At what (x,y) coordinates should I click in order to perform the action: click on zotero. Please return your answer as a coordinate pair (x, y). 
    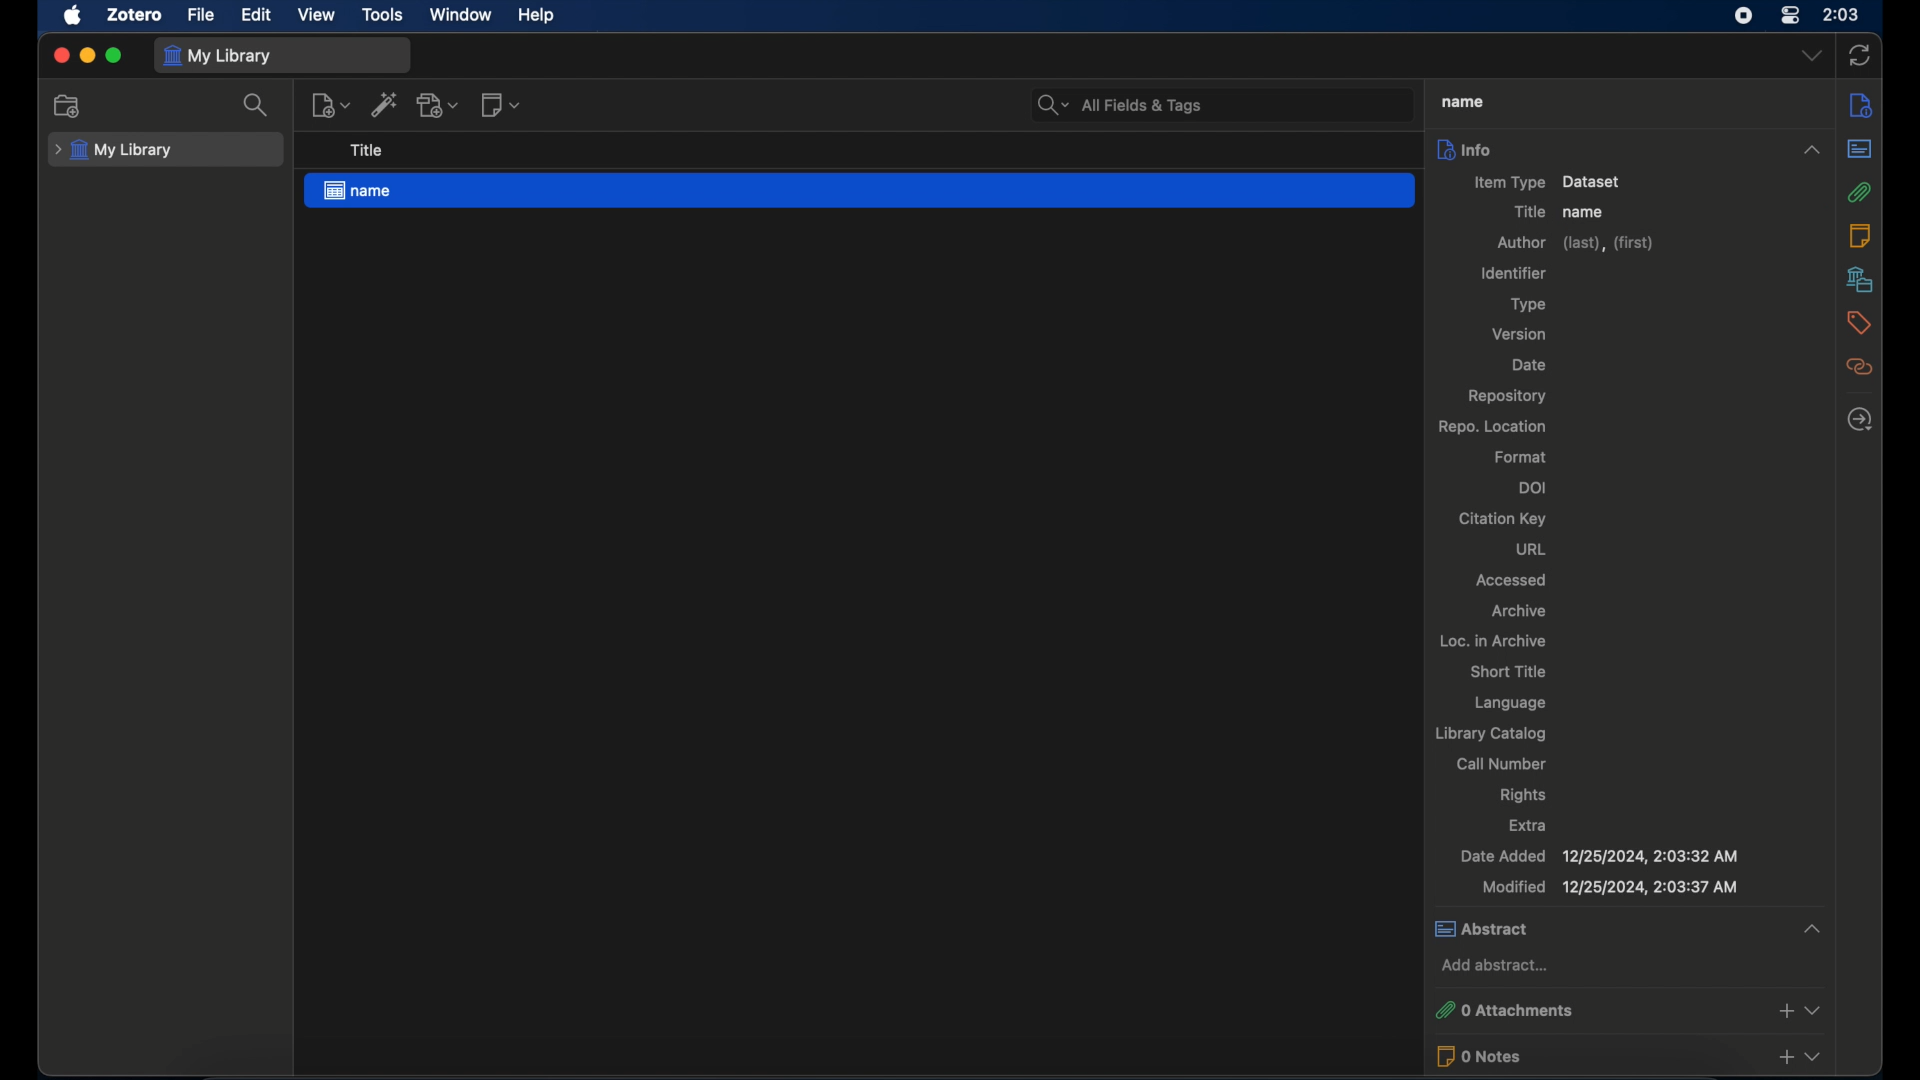
    Looking at the image, I should click on (134, 14).